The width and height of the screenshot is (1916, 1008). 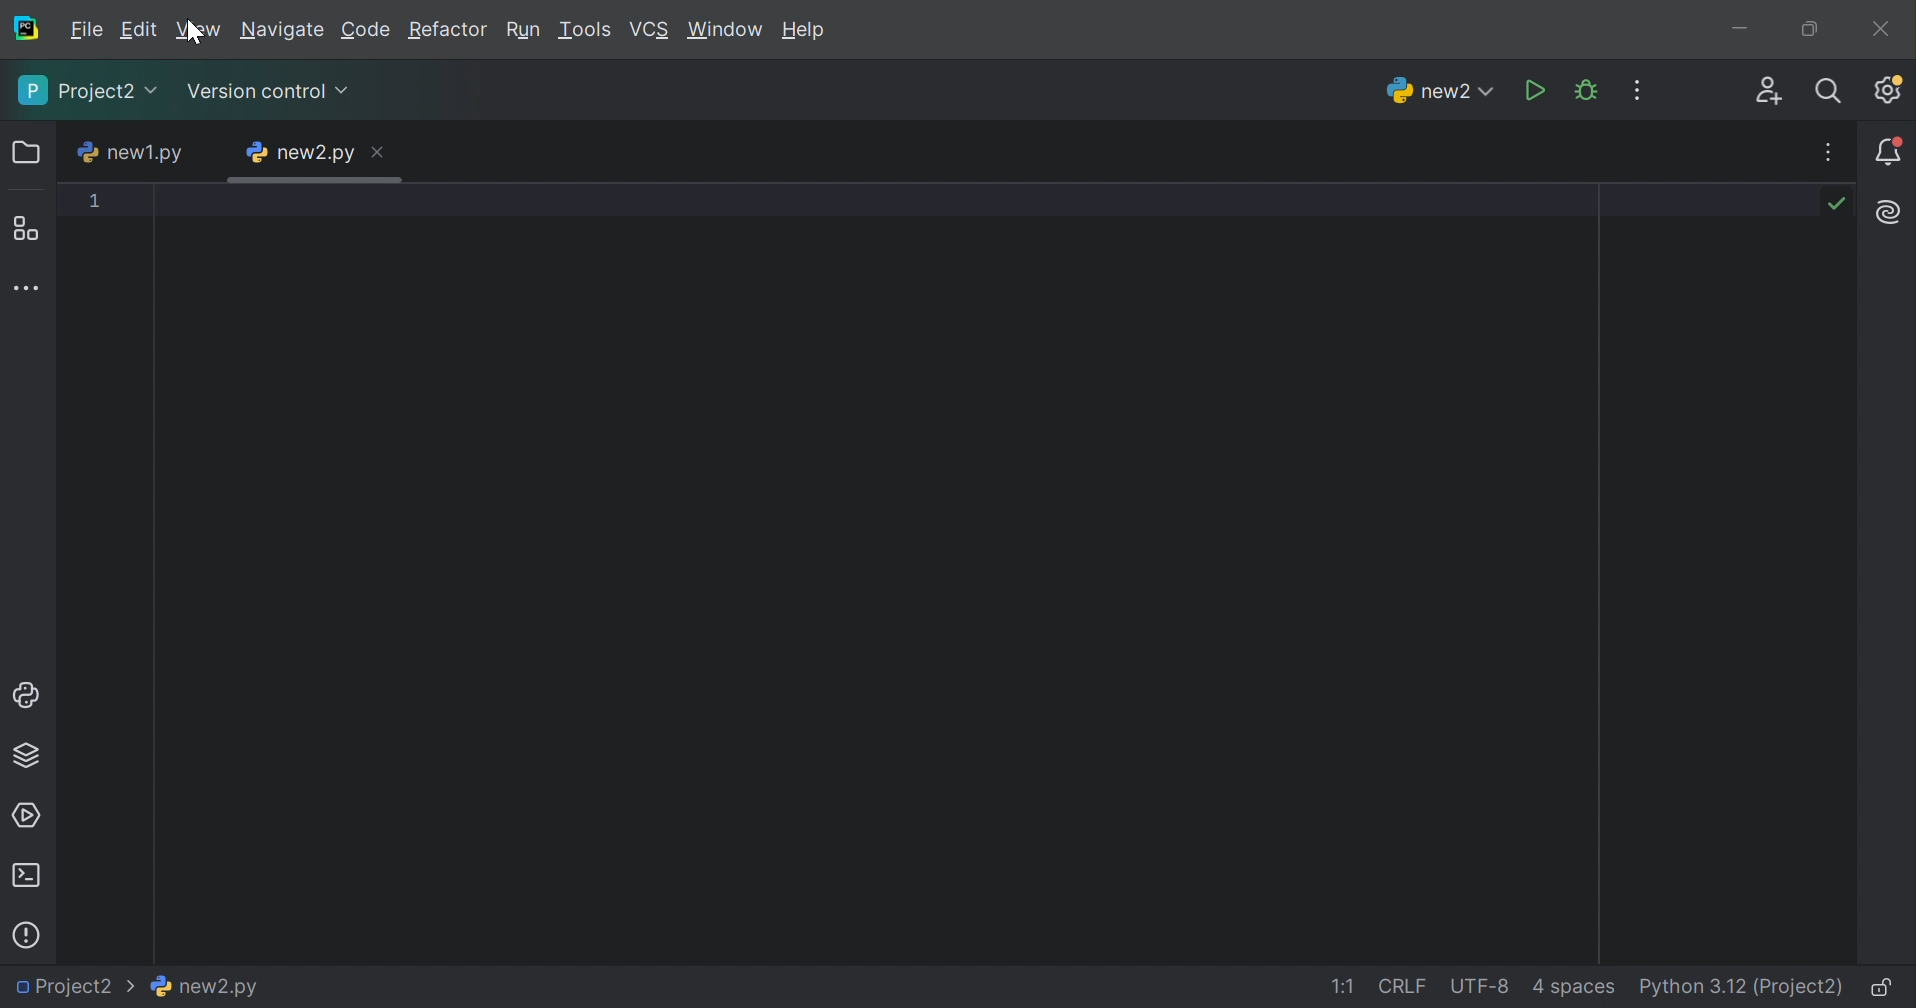 What do you see at coordinates (28, 289) in the screenshot?
I see `More tool windows` at bounding box center [28, 289].